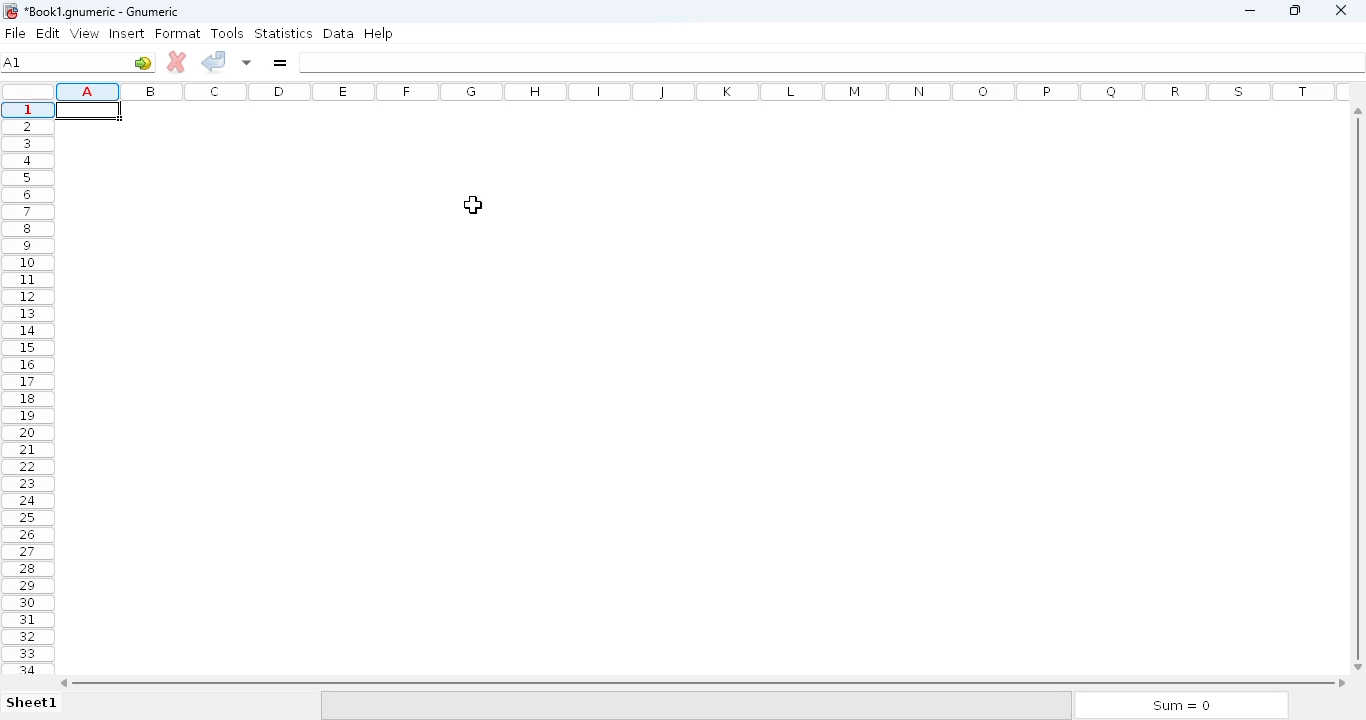 This screenshot has height=720, width=1366. Describe the element at coordinates (143, 62) in the screenshot. I see `go to` at that location.